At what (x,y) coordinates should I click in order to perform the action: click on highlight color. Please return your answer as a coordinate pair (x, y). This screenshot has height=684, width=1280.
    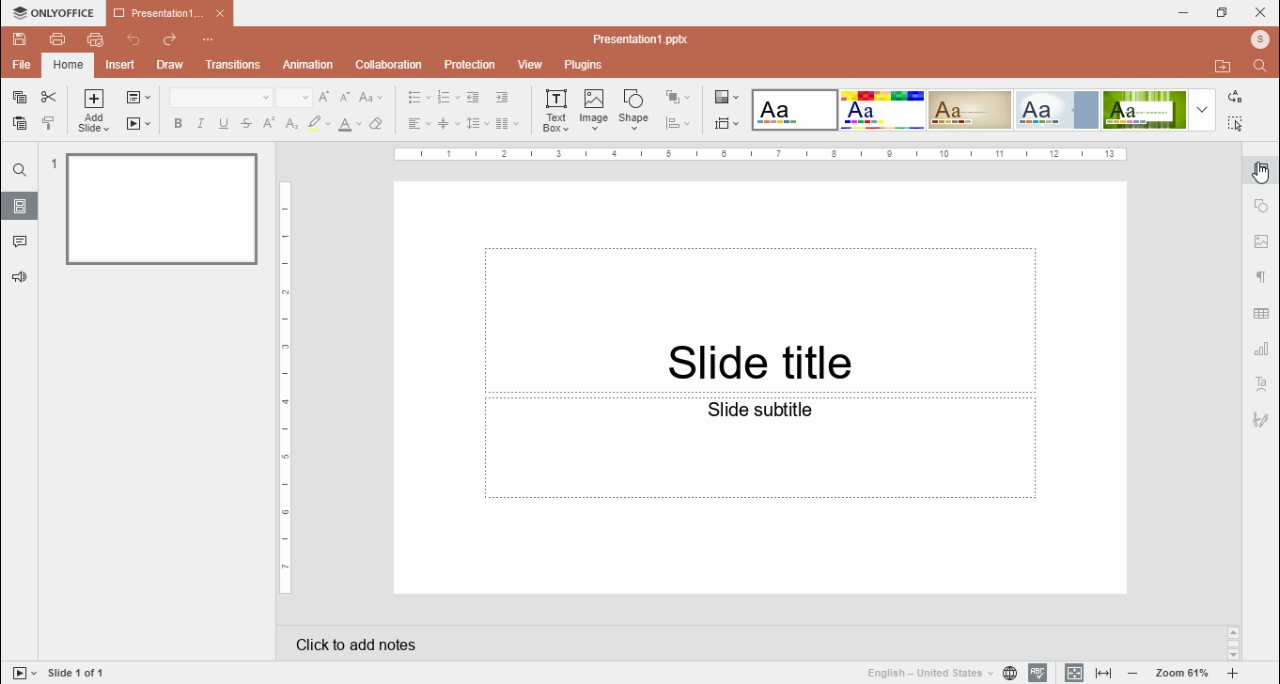
    Looking at the image, I should click on (317, 124).